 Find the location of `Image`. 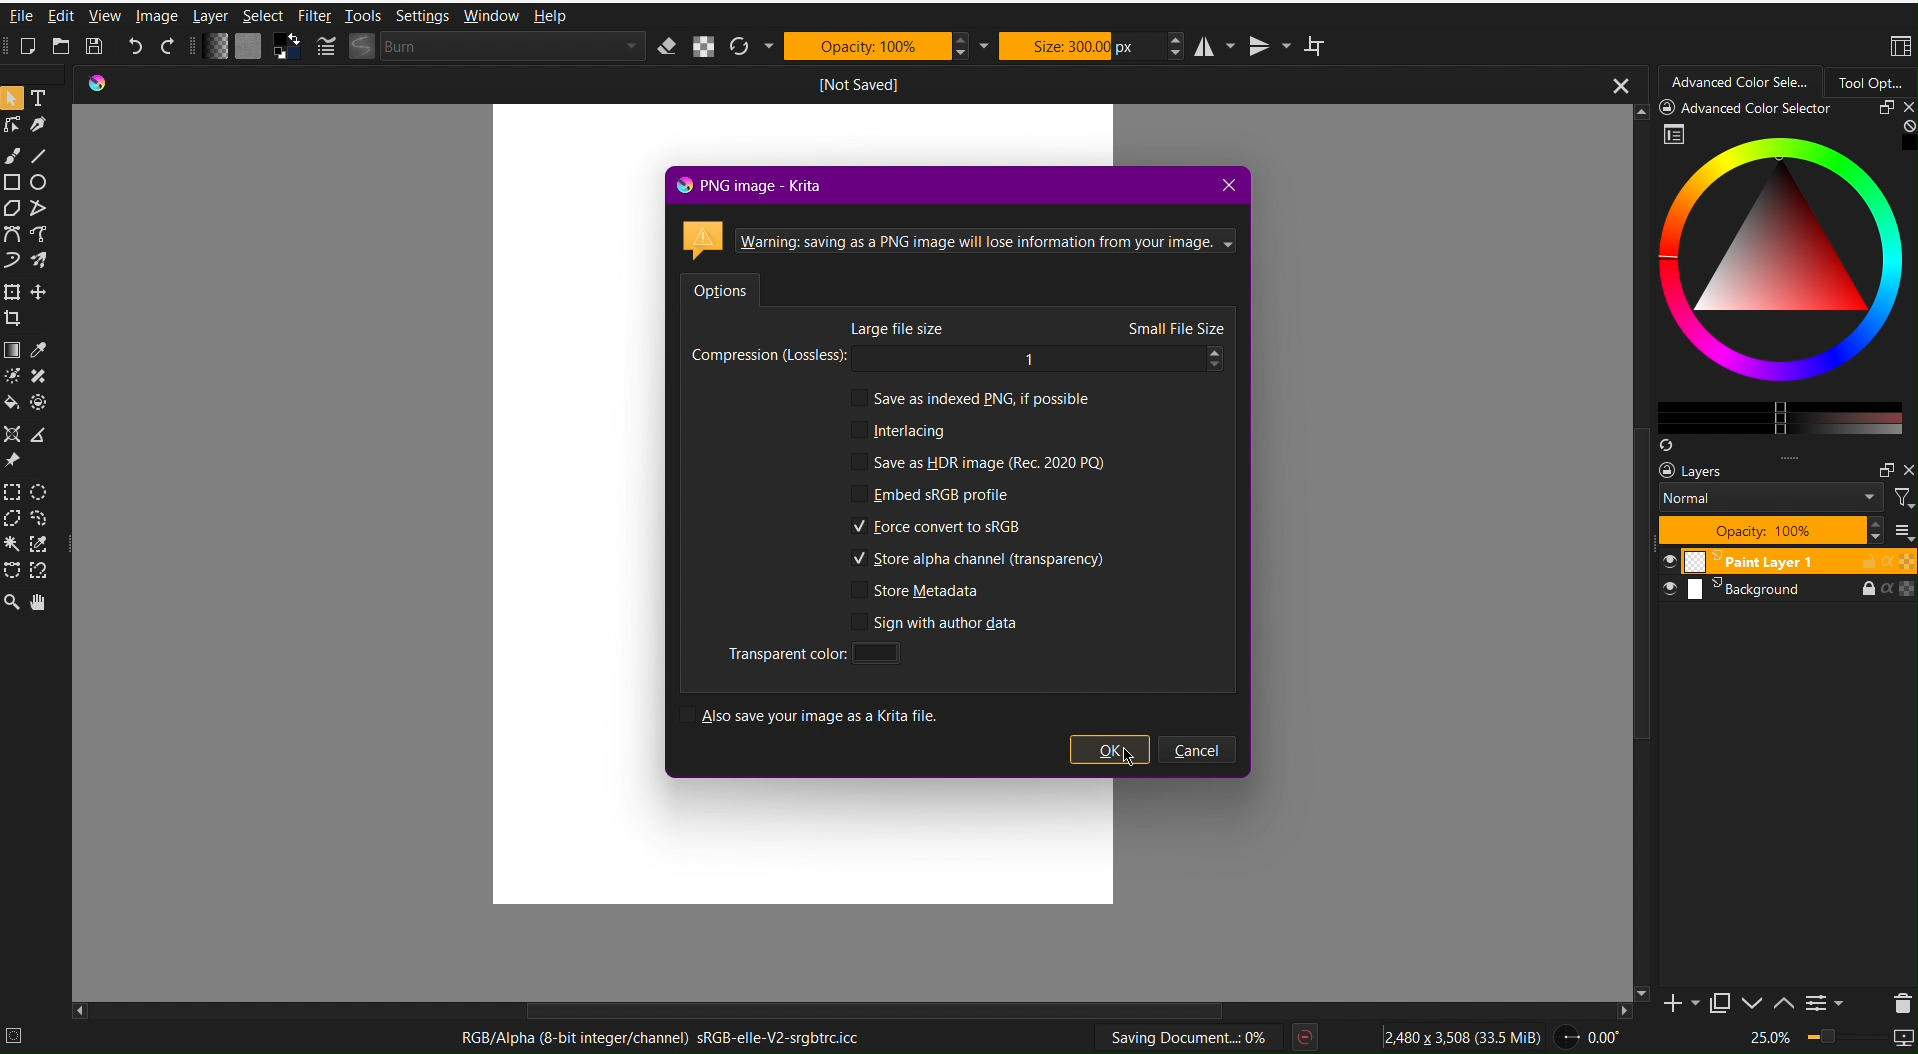

Image is located at coordinates (155, 15).